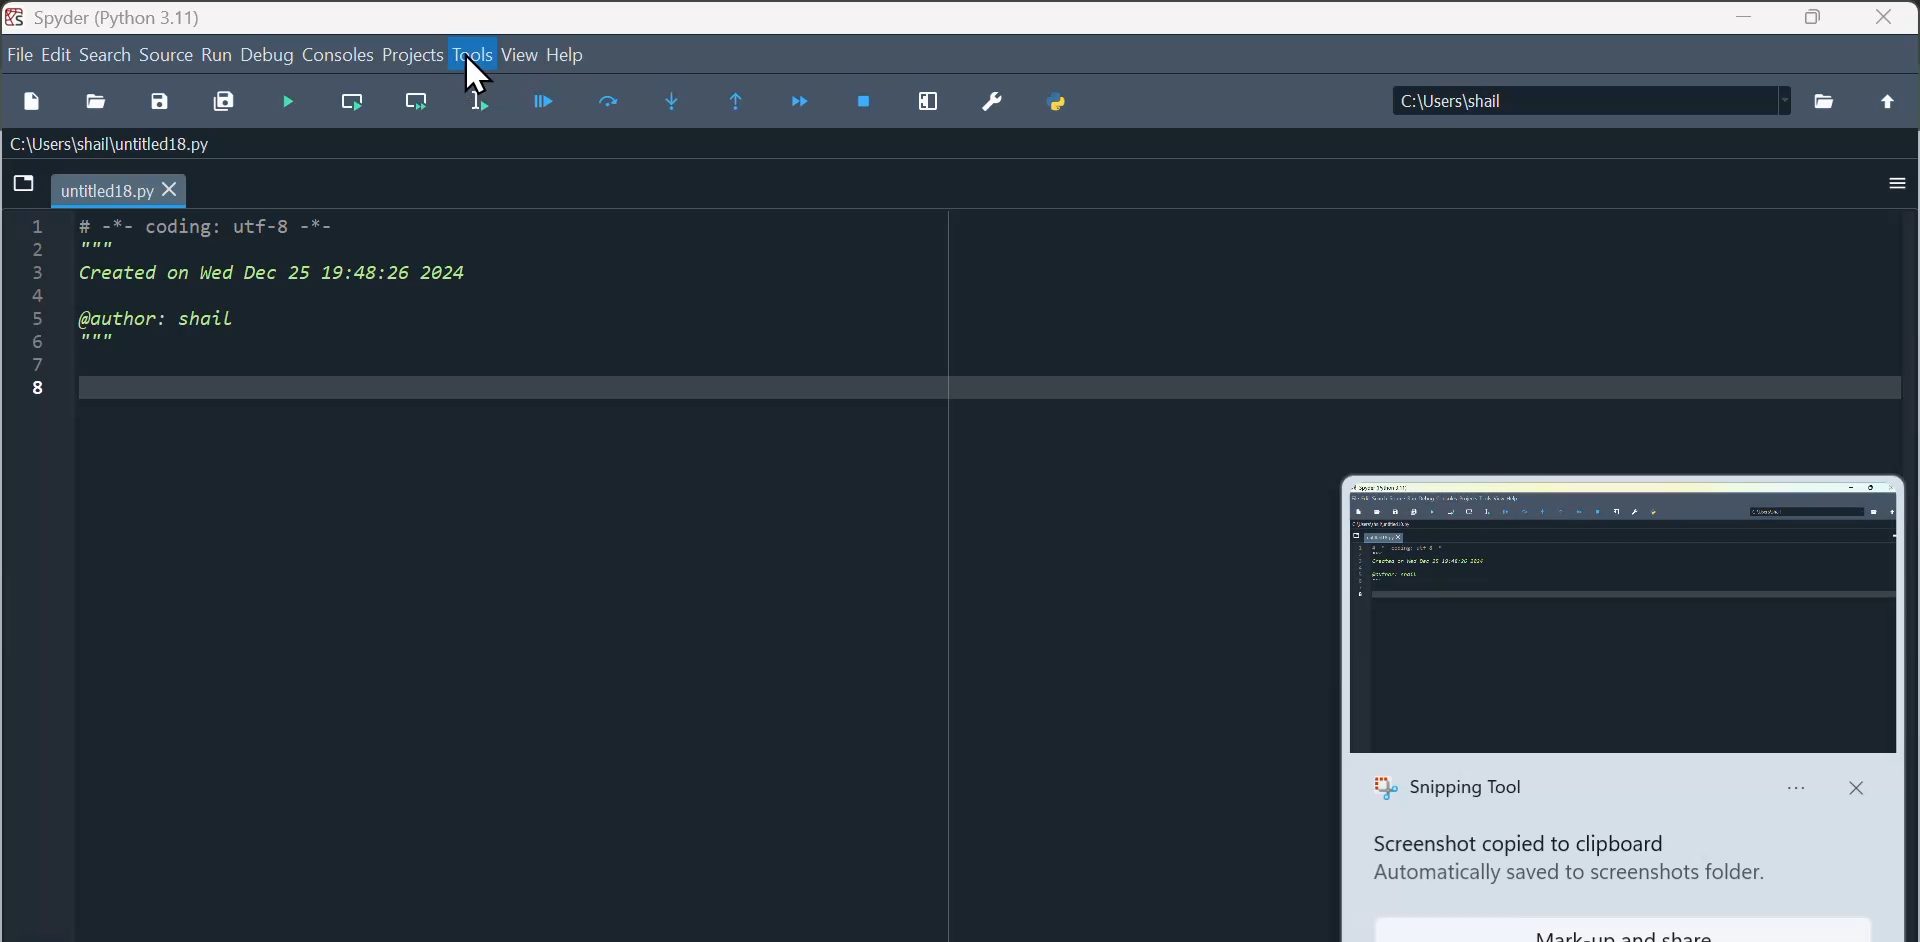  Describe the element at coordinates (357, 108) in the screenshot. I see `run current sale` at that location.